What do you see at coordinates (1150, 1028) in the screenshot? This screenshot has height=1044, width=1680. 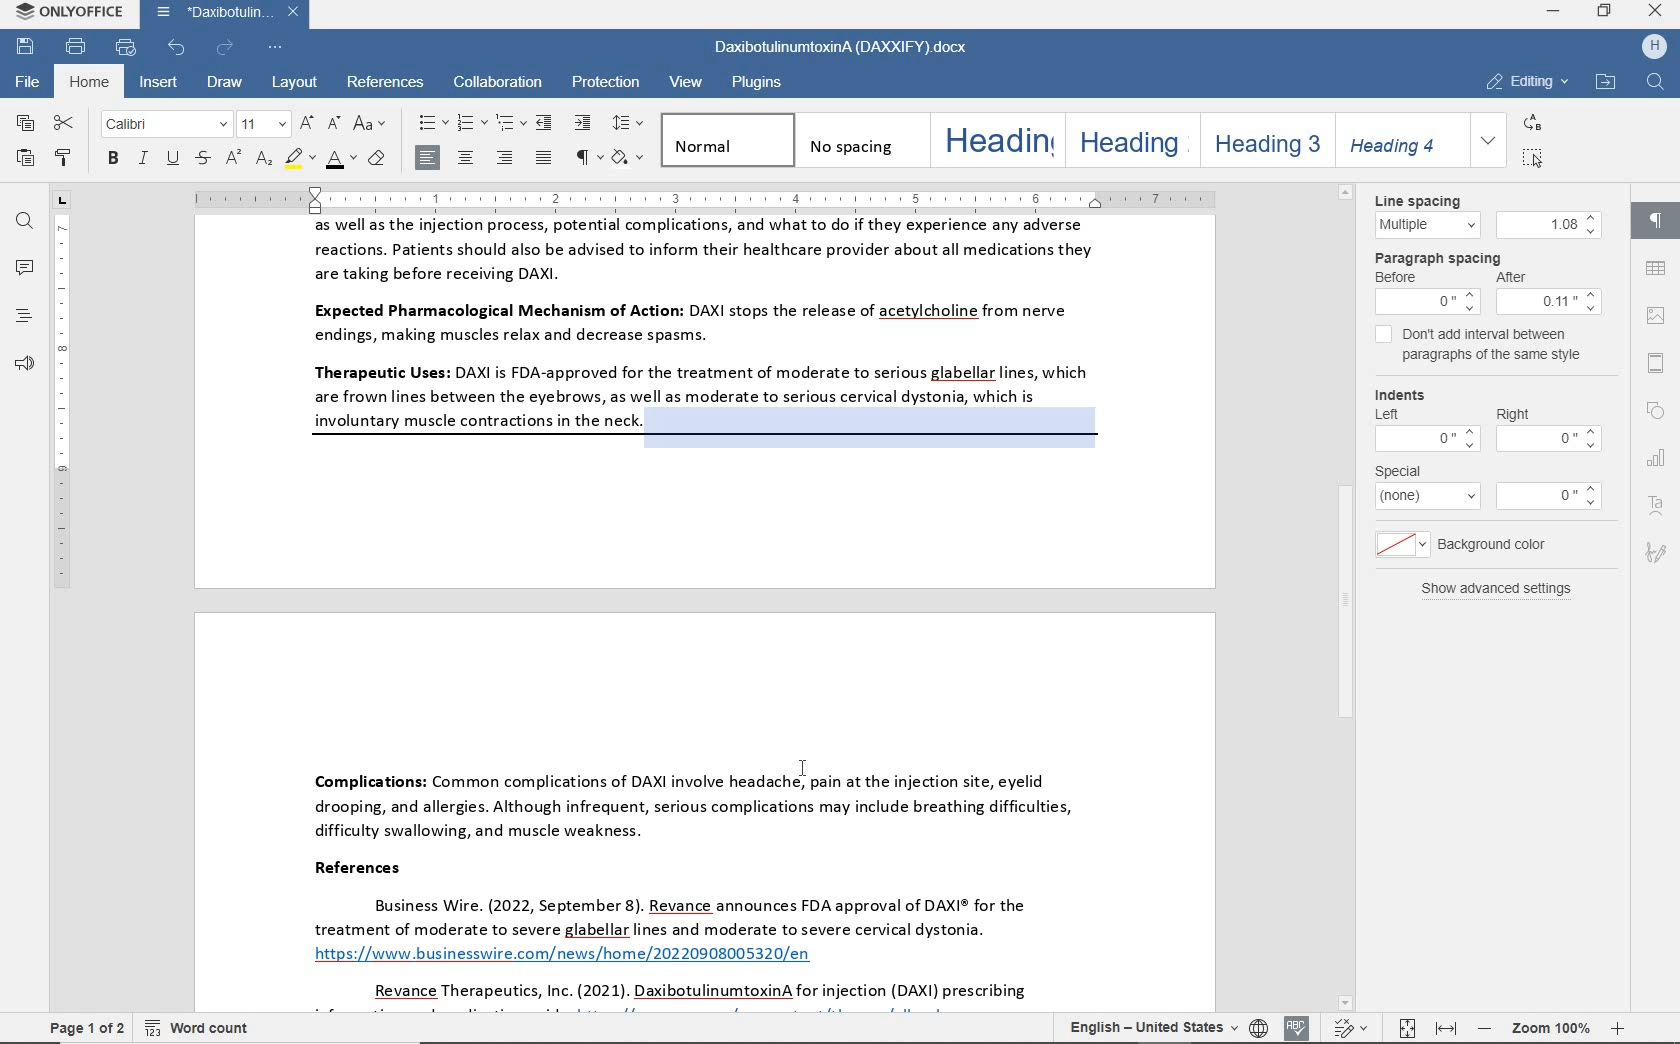 I see `text language` at bounding box center [1150, 1028].